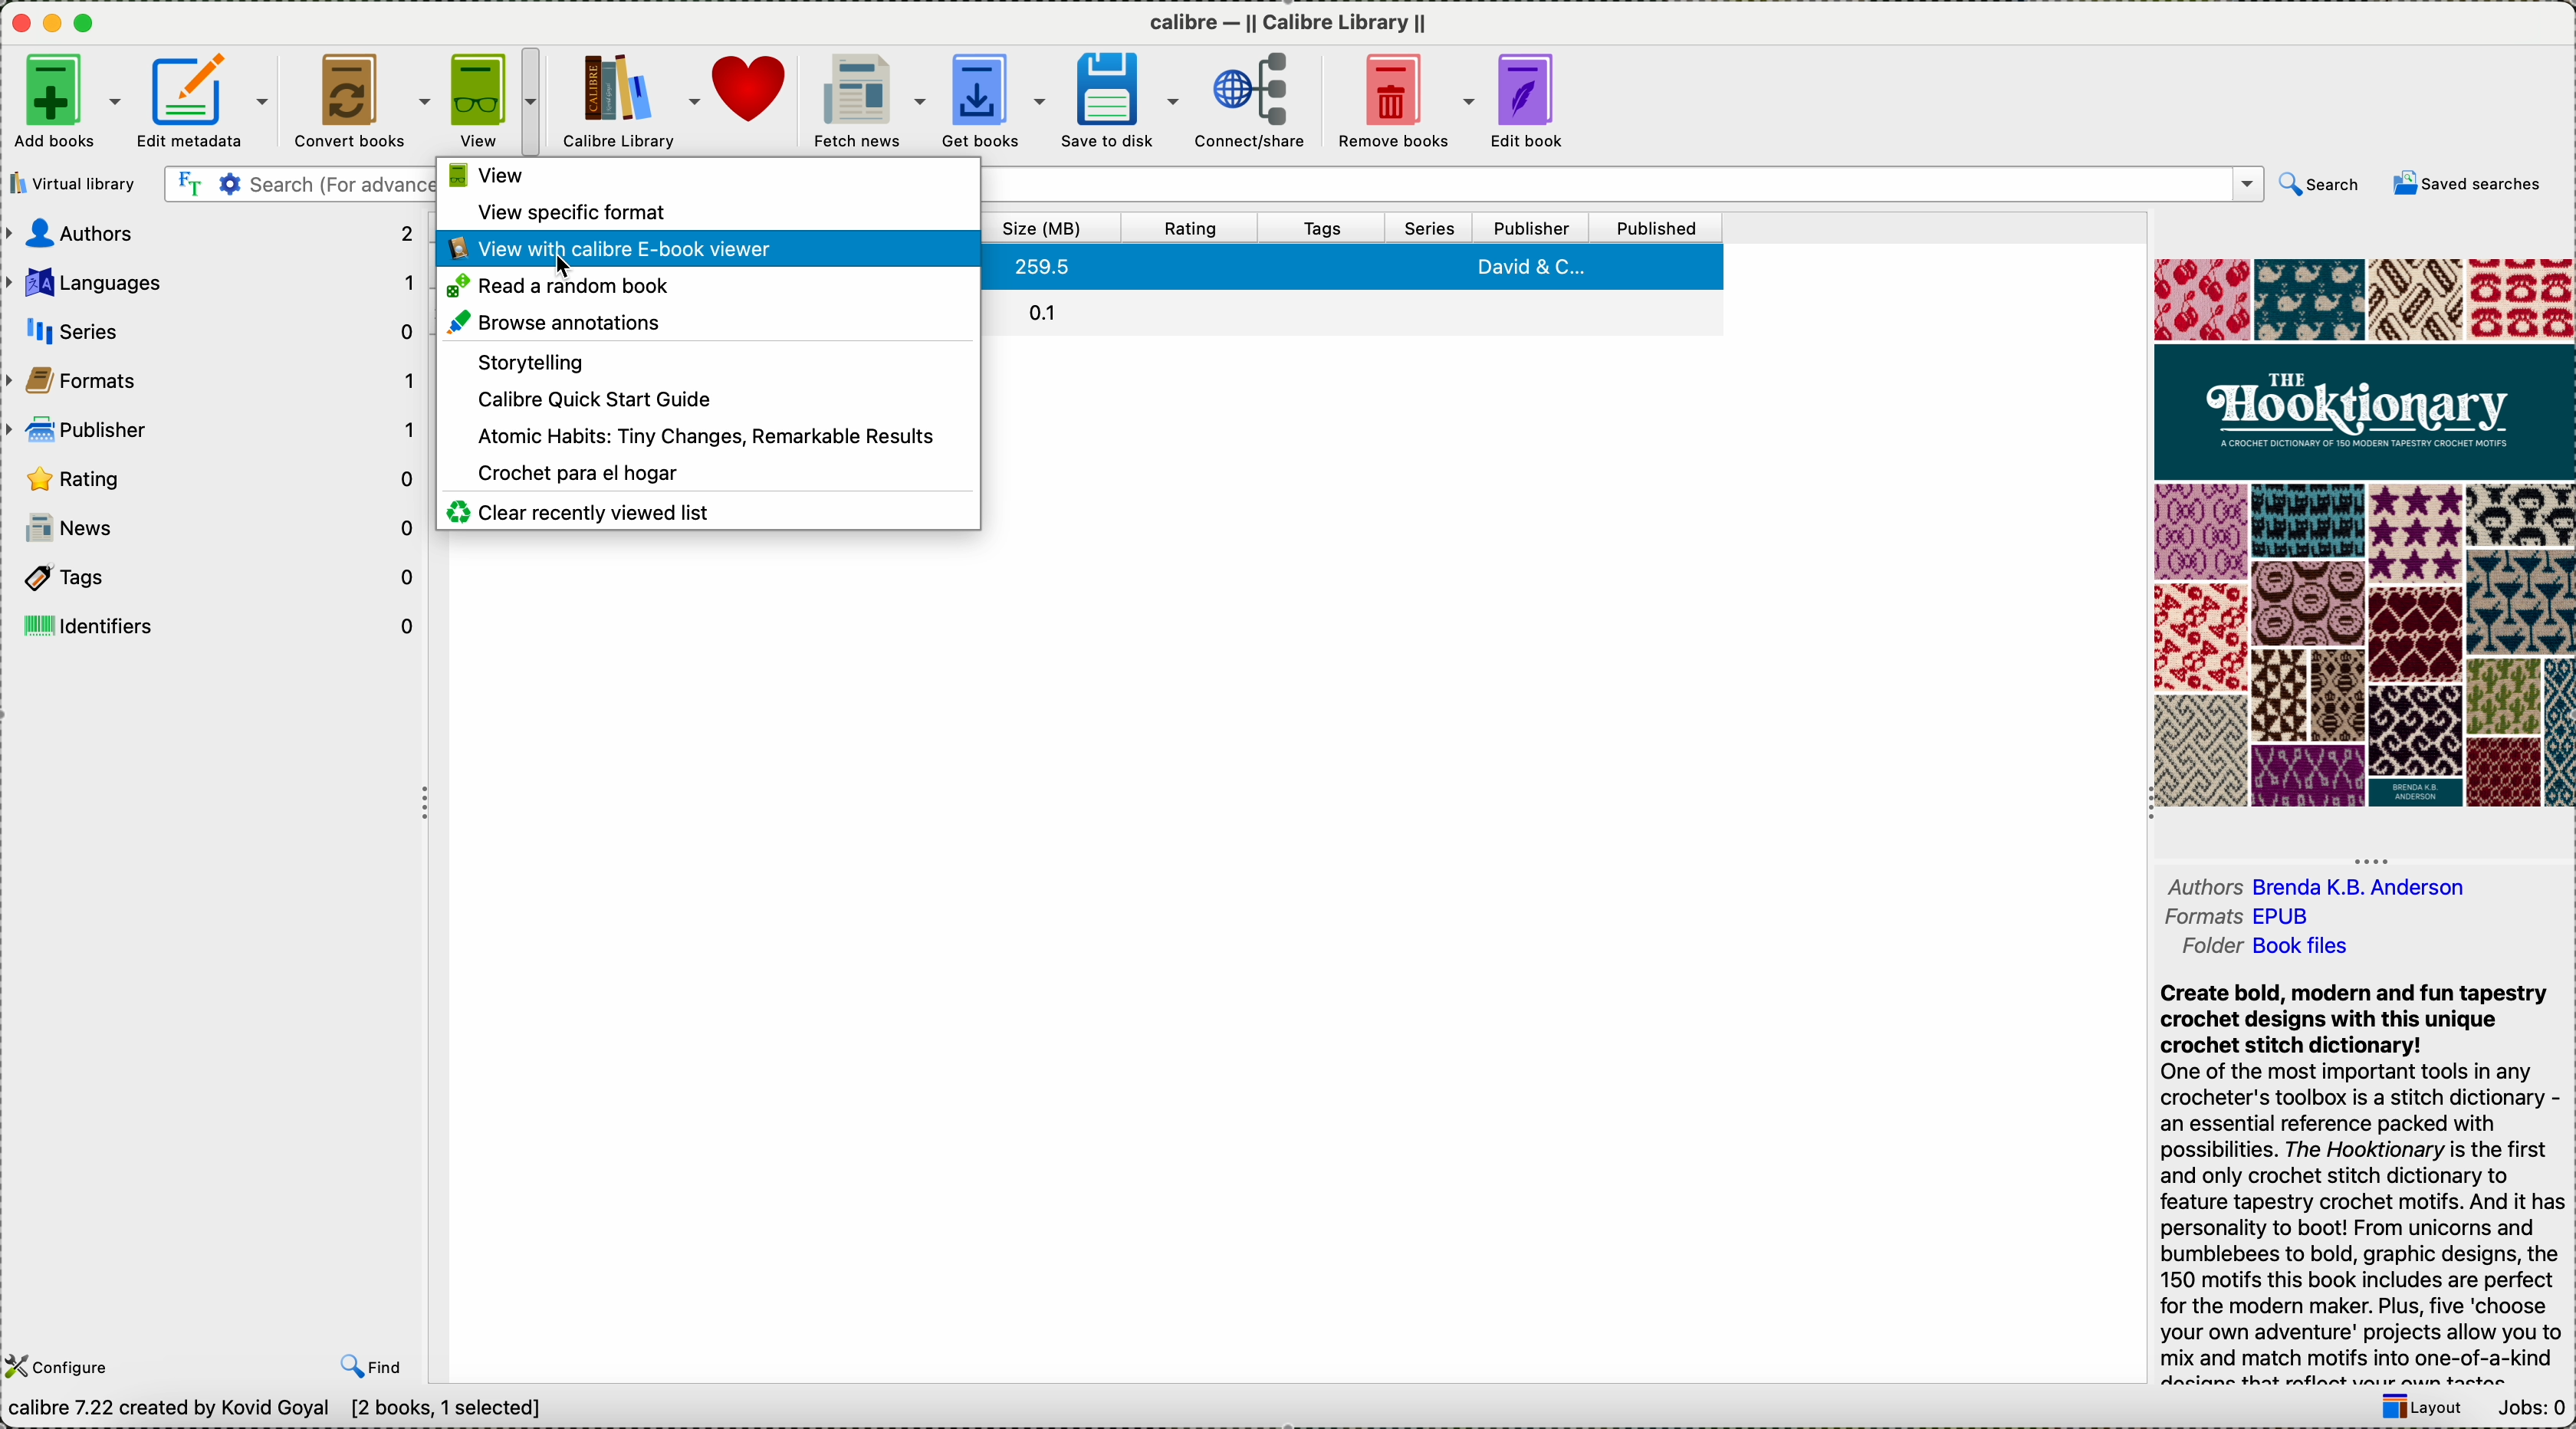 Image resolution: width=2576 pixels, height=1429 pixels. I want to click on tags, so click(1331, 227).